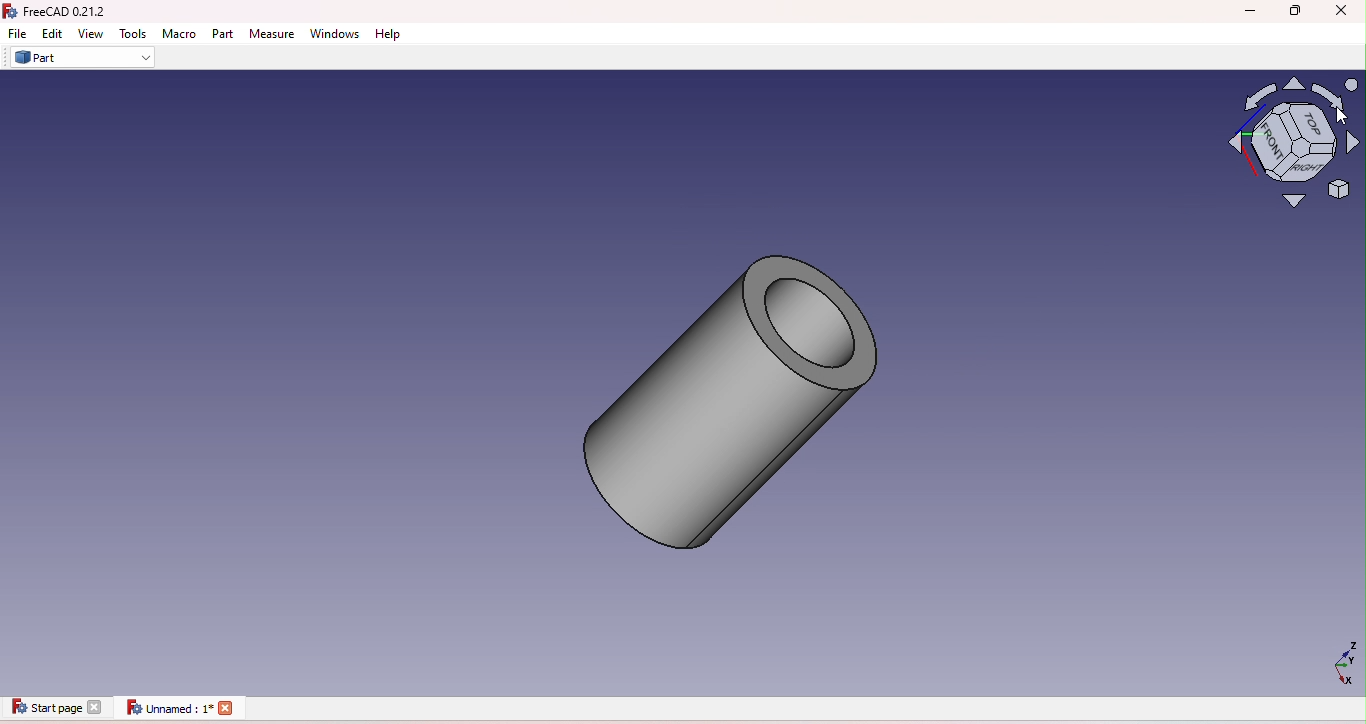 The height and width of the screenshot is (724, 1366). Describe the element at coordinates (182, 34) in the screenshot. I see `Macro` at that location.